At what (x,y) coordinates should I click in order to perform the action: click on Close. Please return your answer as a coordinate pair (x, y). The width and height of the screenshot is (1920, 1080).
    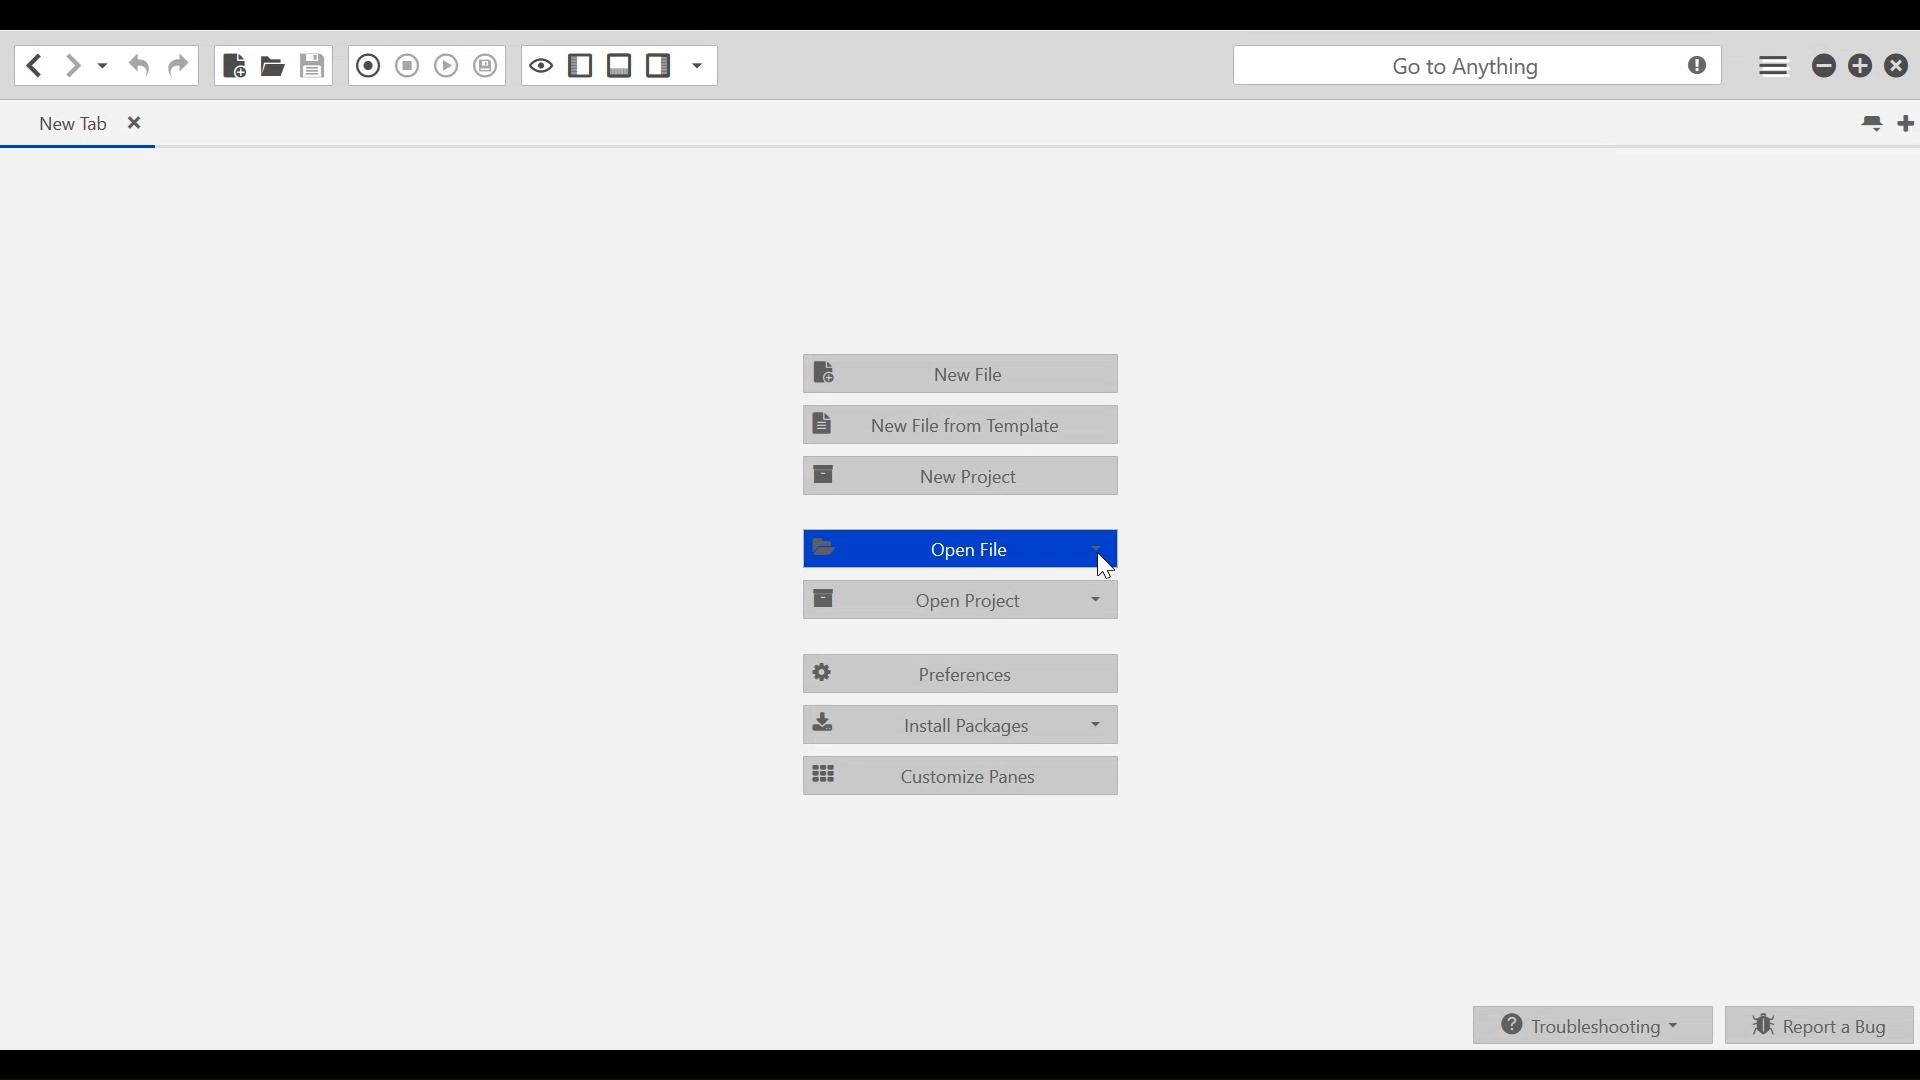
    Looking at the image, I should click on (1897, 66).